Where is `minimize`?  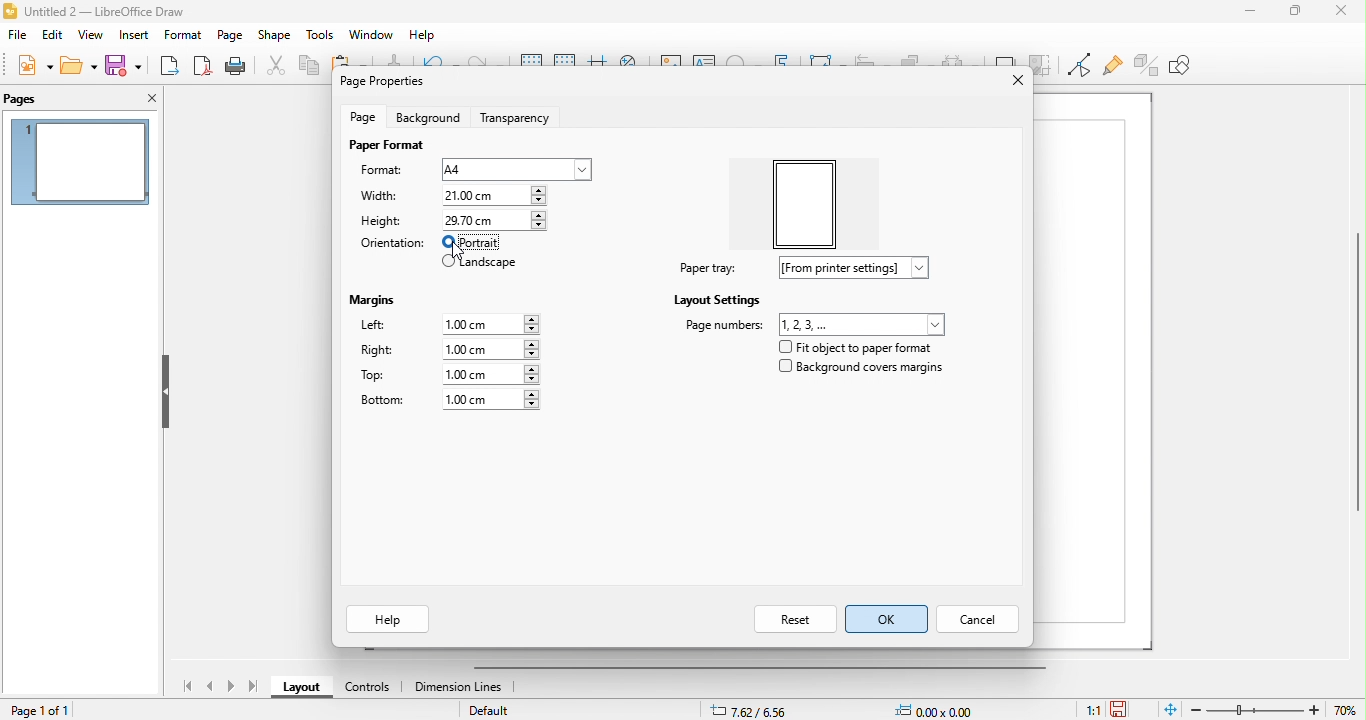 minimize is located at coordinates (1241, 19).